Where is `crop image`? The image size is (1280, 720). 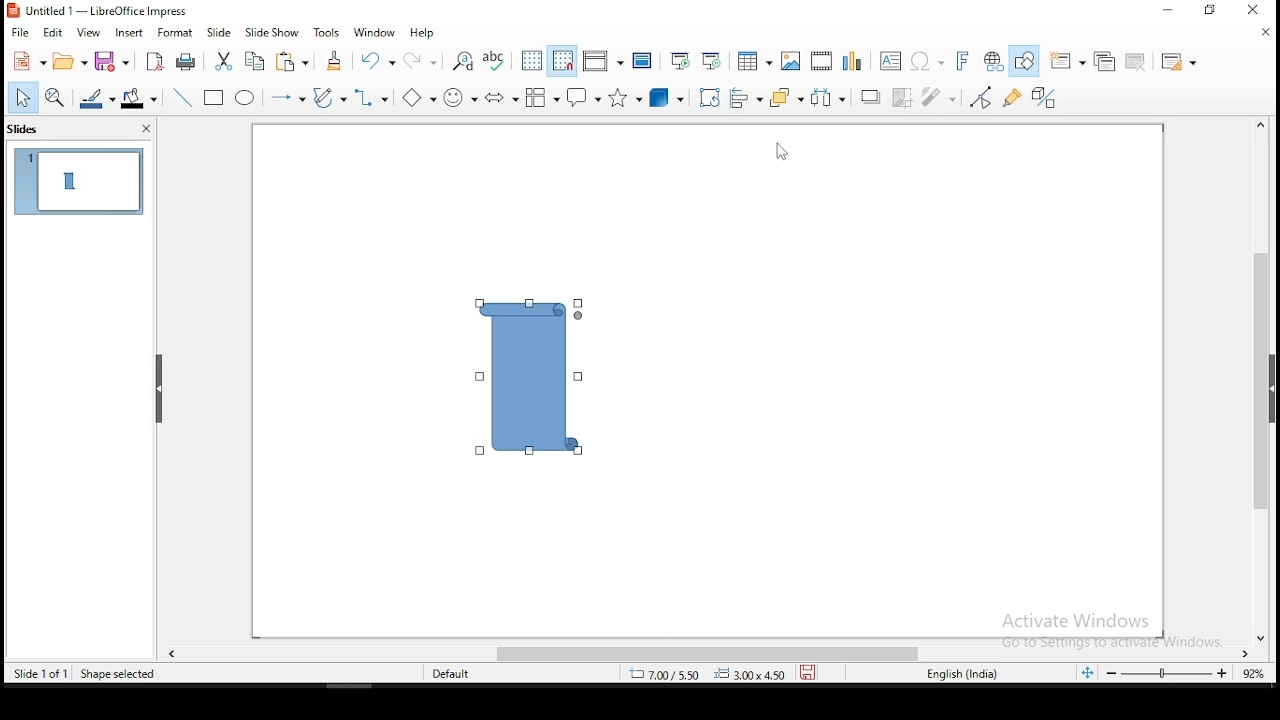 crop image is located at coordinates (902, 96).